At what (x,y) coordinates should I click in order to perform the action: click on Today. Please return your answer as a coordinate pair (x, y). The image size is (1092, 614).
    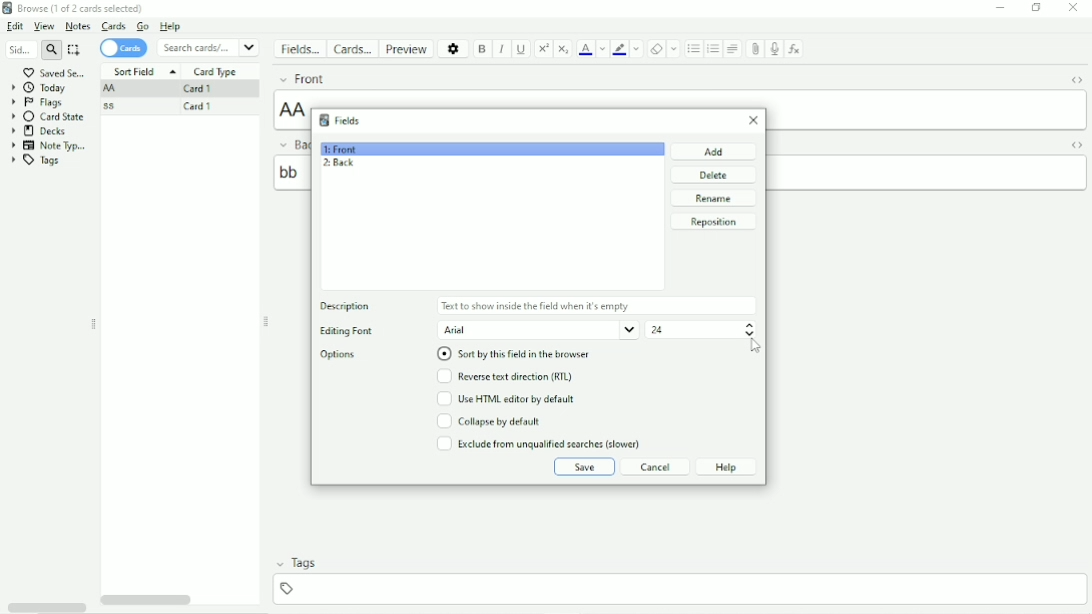
    Looking at the image, I should click on (39, 88).